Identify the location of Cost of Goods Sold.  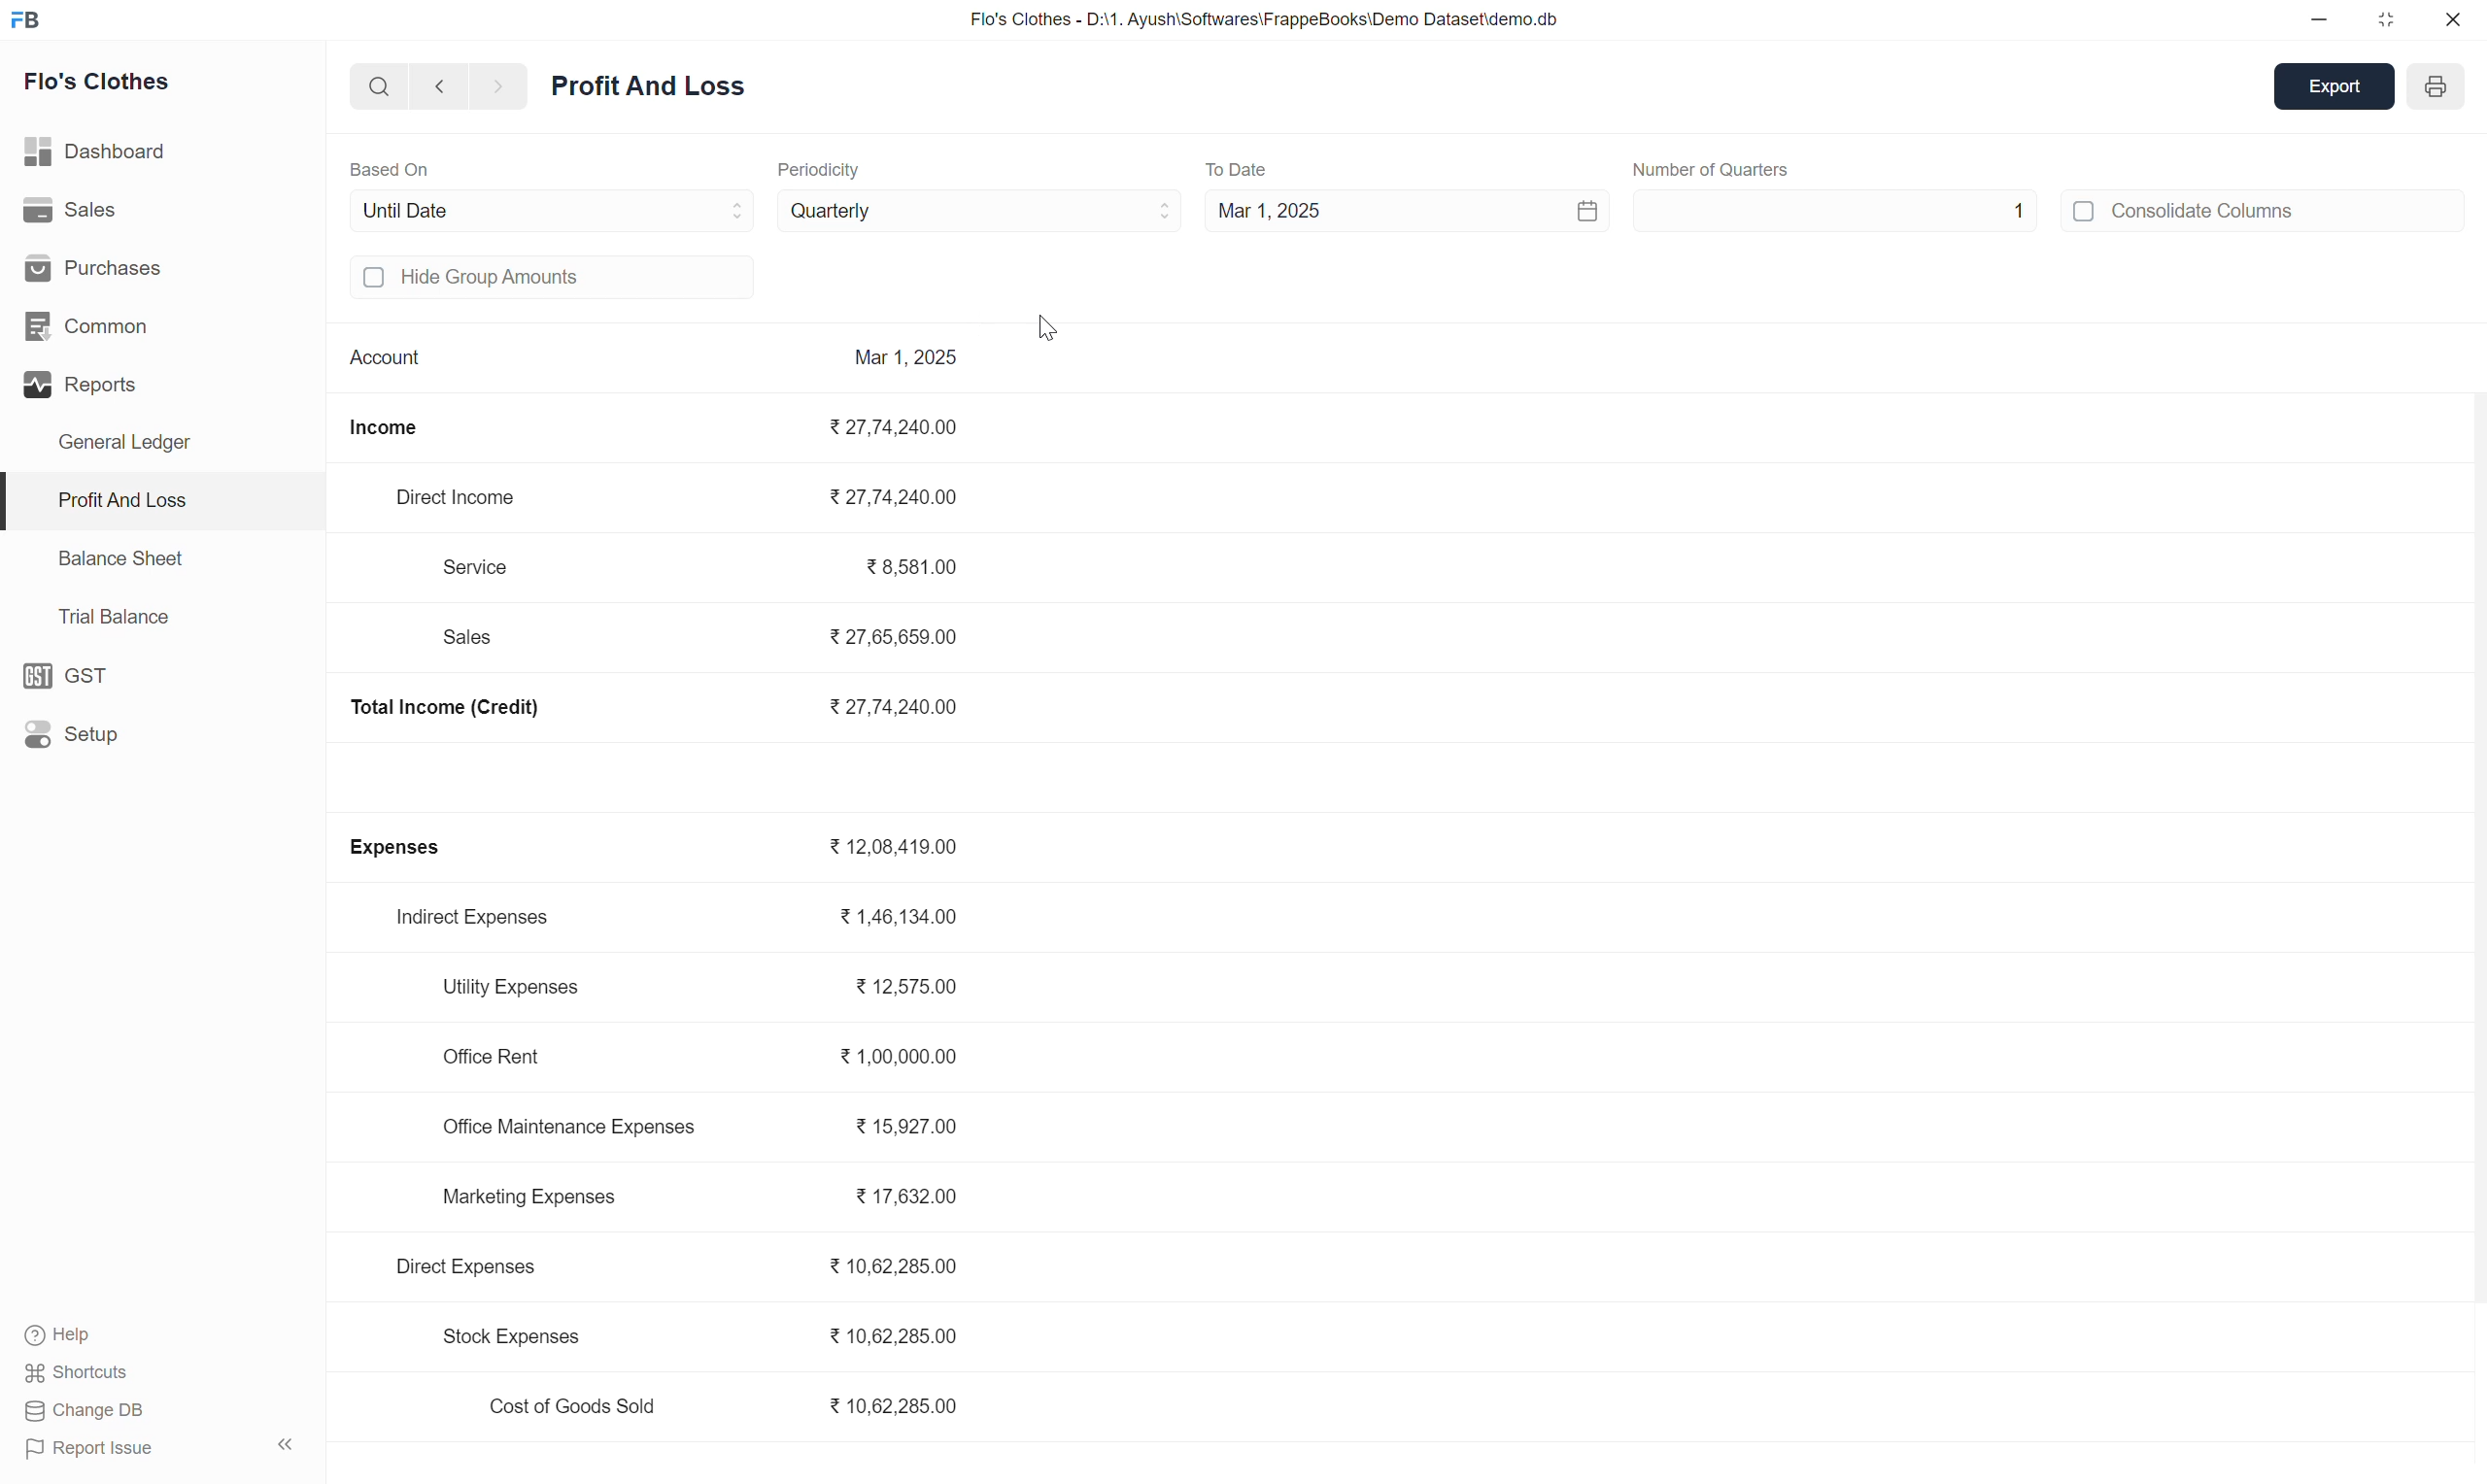
(563, 1406).